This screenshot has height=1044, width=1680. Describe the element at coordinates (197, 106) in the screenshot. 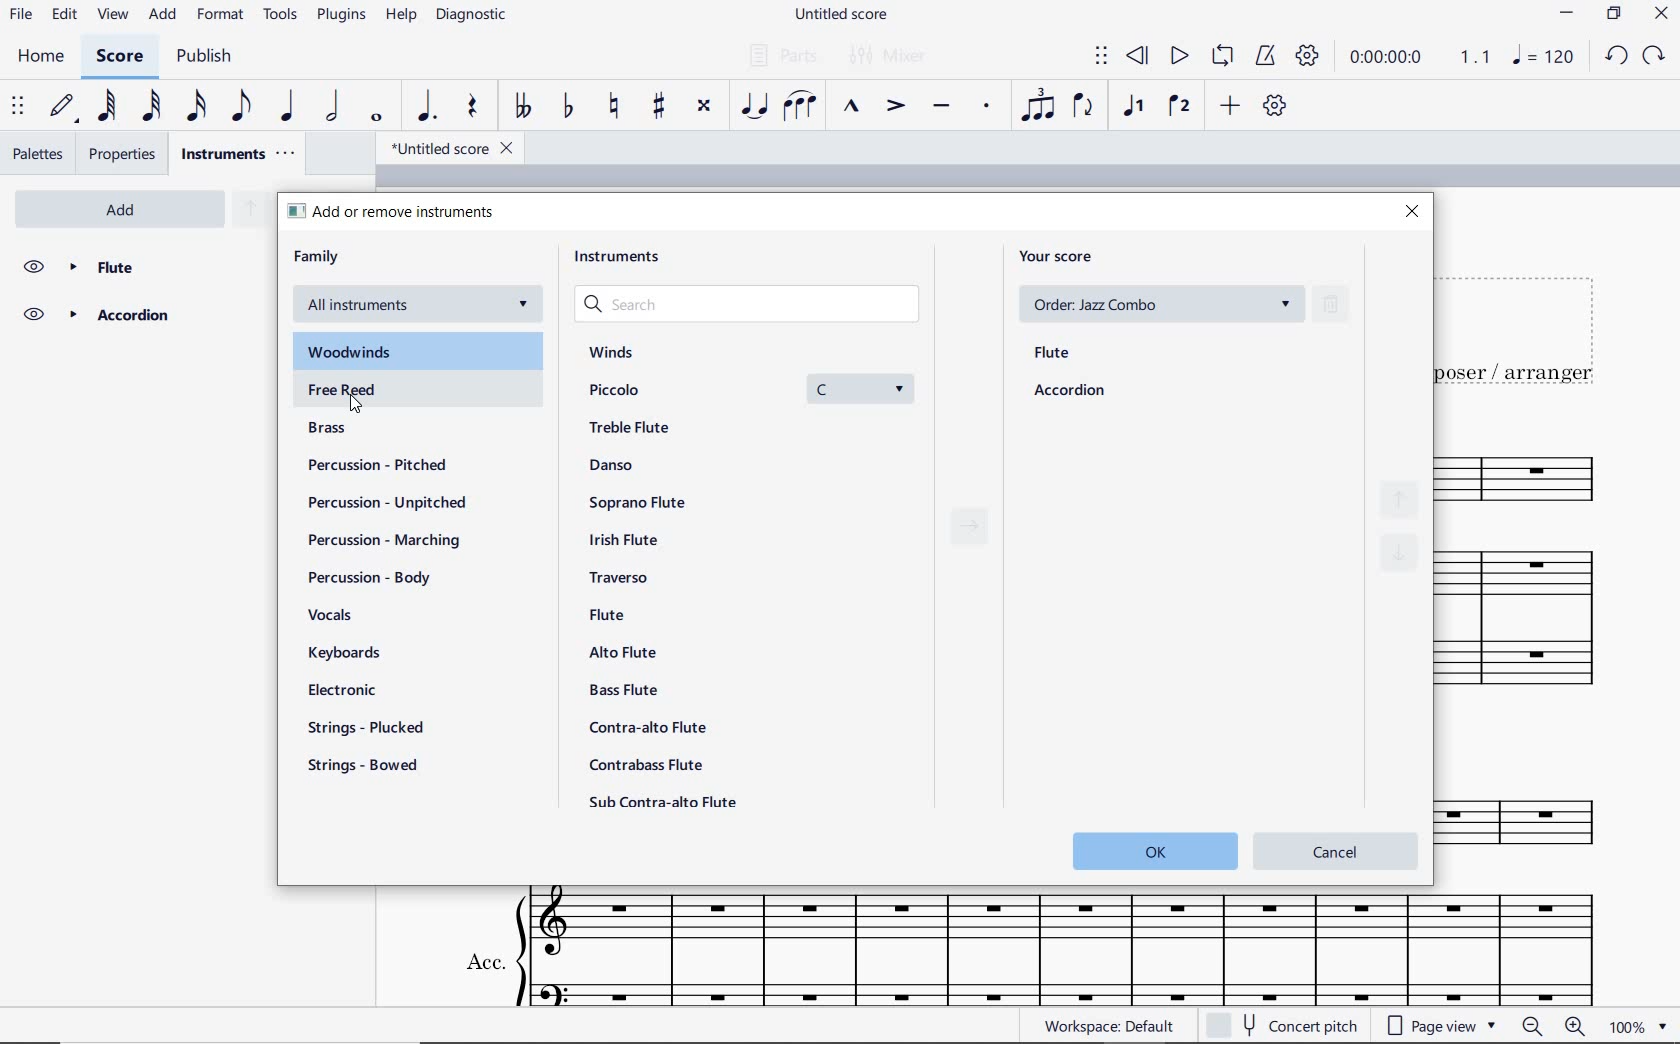

I see `16th note` at that location.